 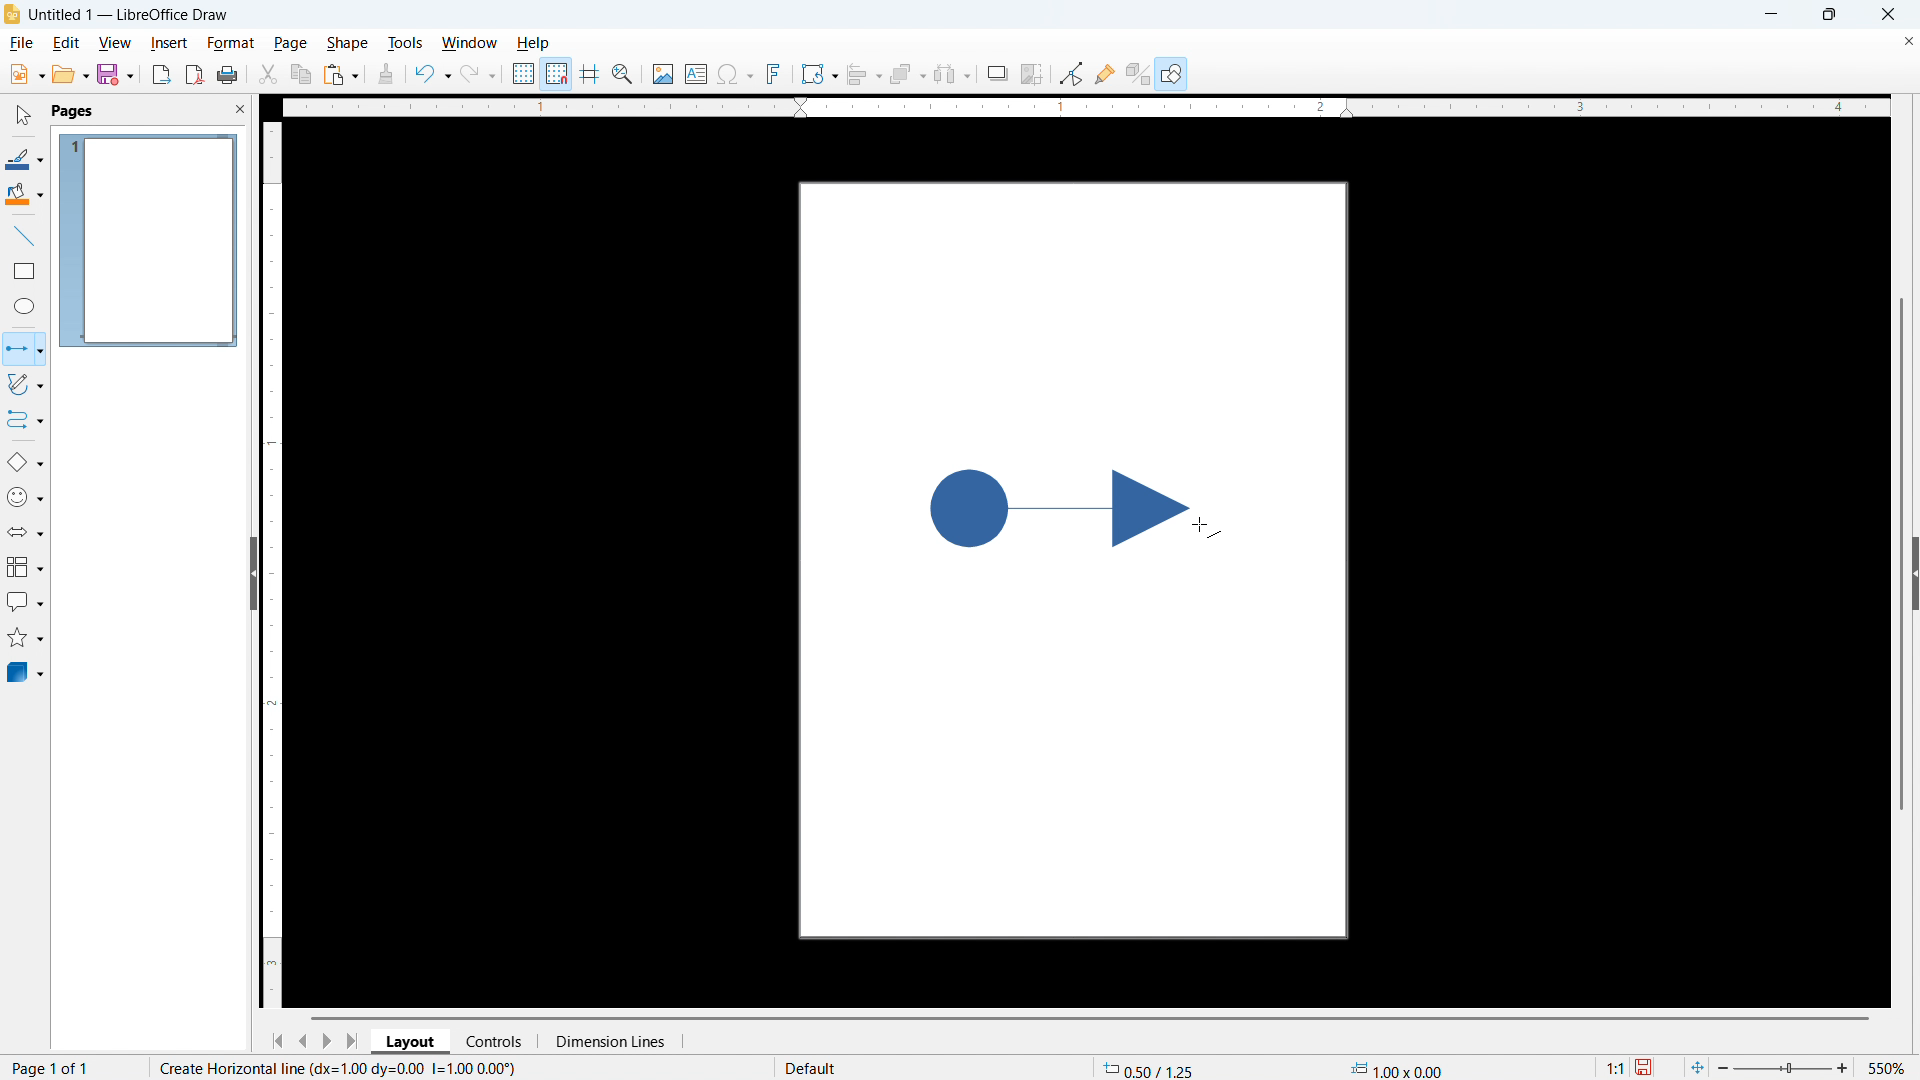 What do you see at coordinates (1138, 73) in the screenshot?
I see `Toggle extrusion ` at bounding box center [1138, 73].